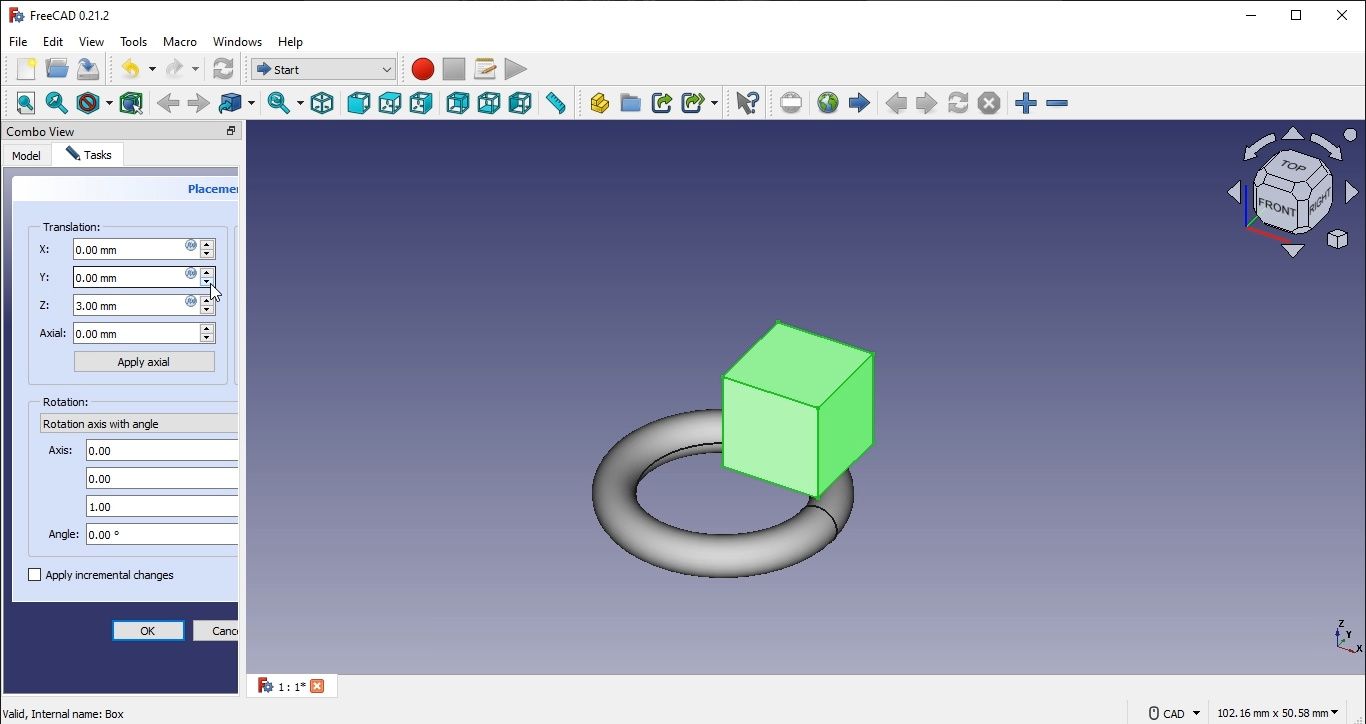 The width and height of the screenshot is (1366, 724). Describe the element at coordinates (133, 40) in the screenshot. I see `tools` at that location.